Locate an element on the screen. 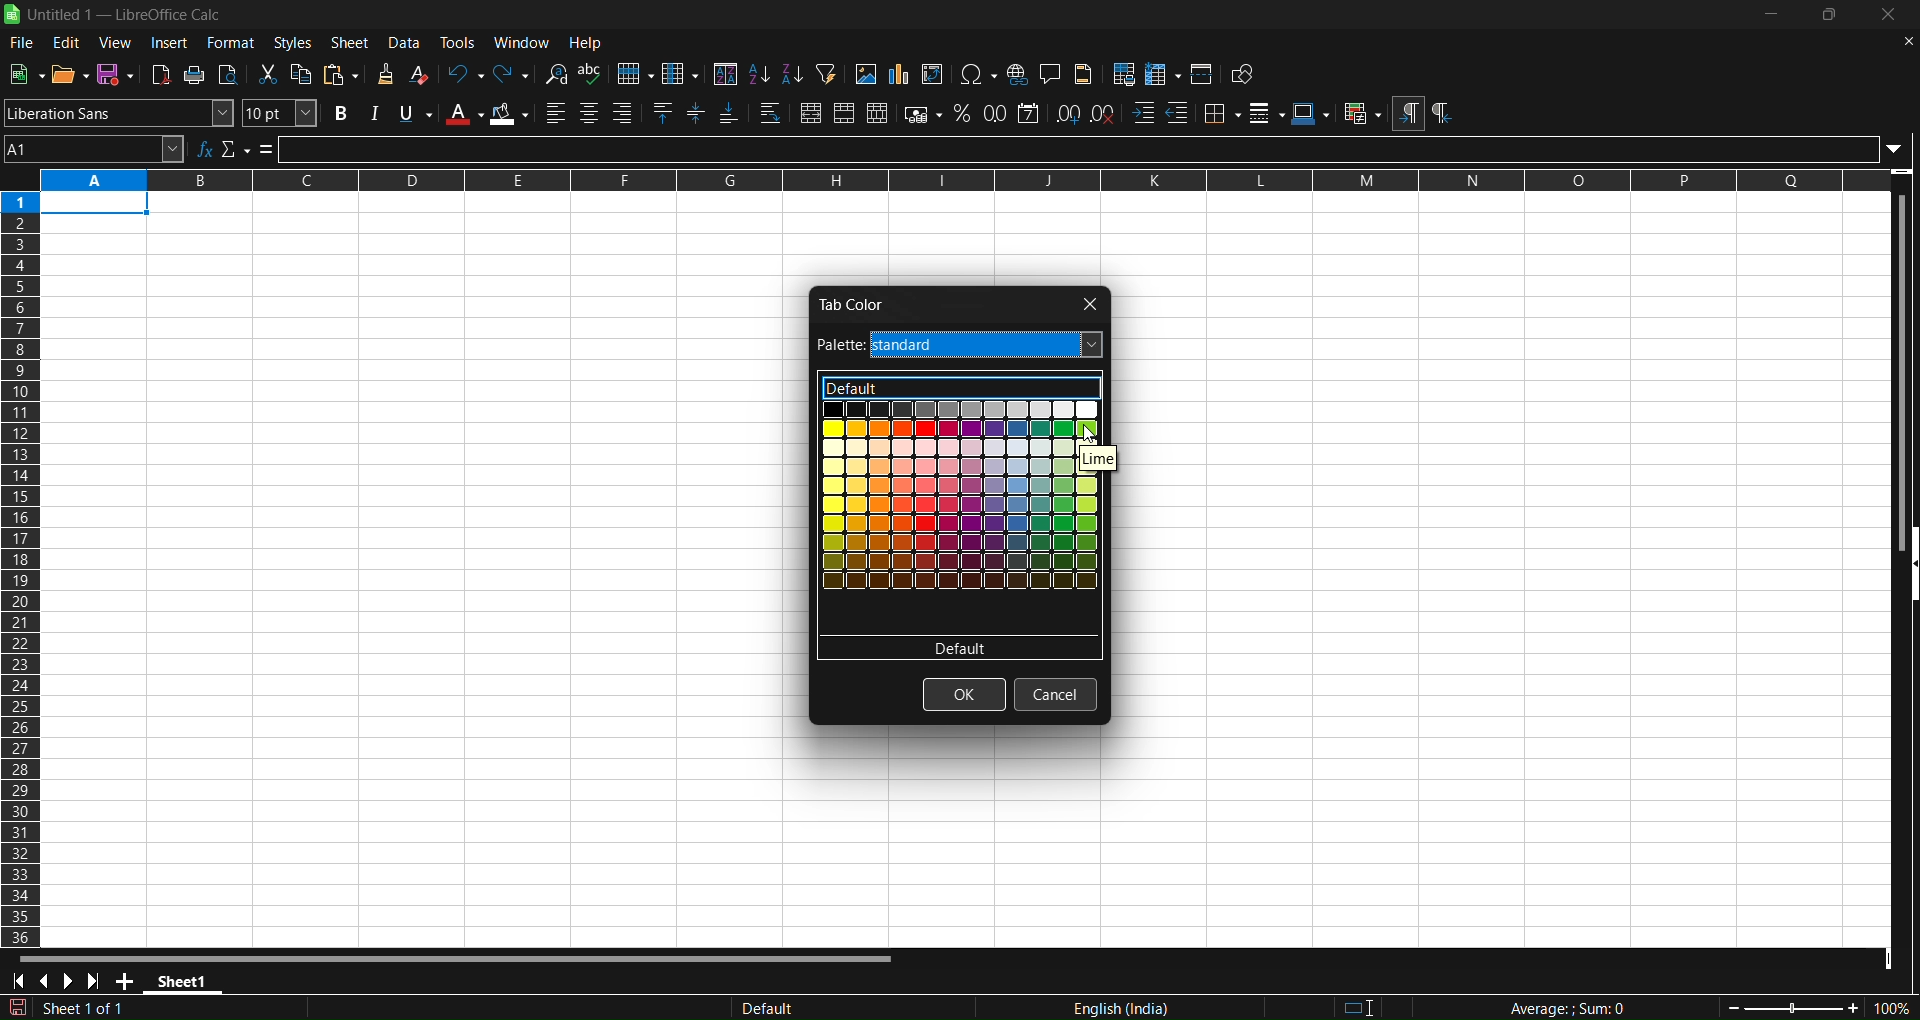 The width and height of the screenshot is (1920, 1020). scroll to previous sheet is located at coordinates (48, 983).